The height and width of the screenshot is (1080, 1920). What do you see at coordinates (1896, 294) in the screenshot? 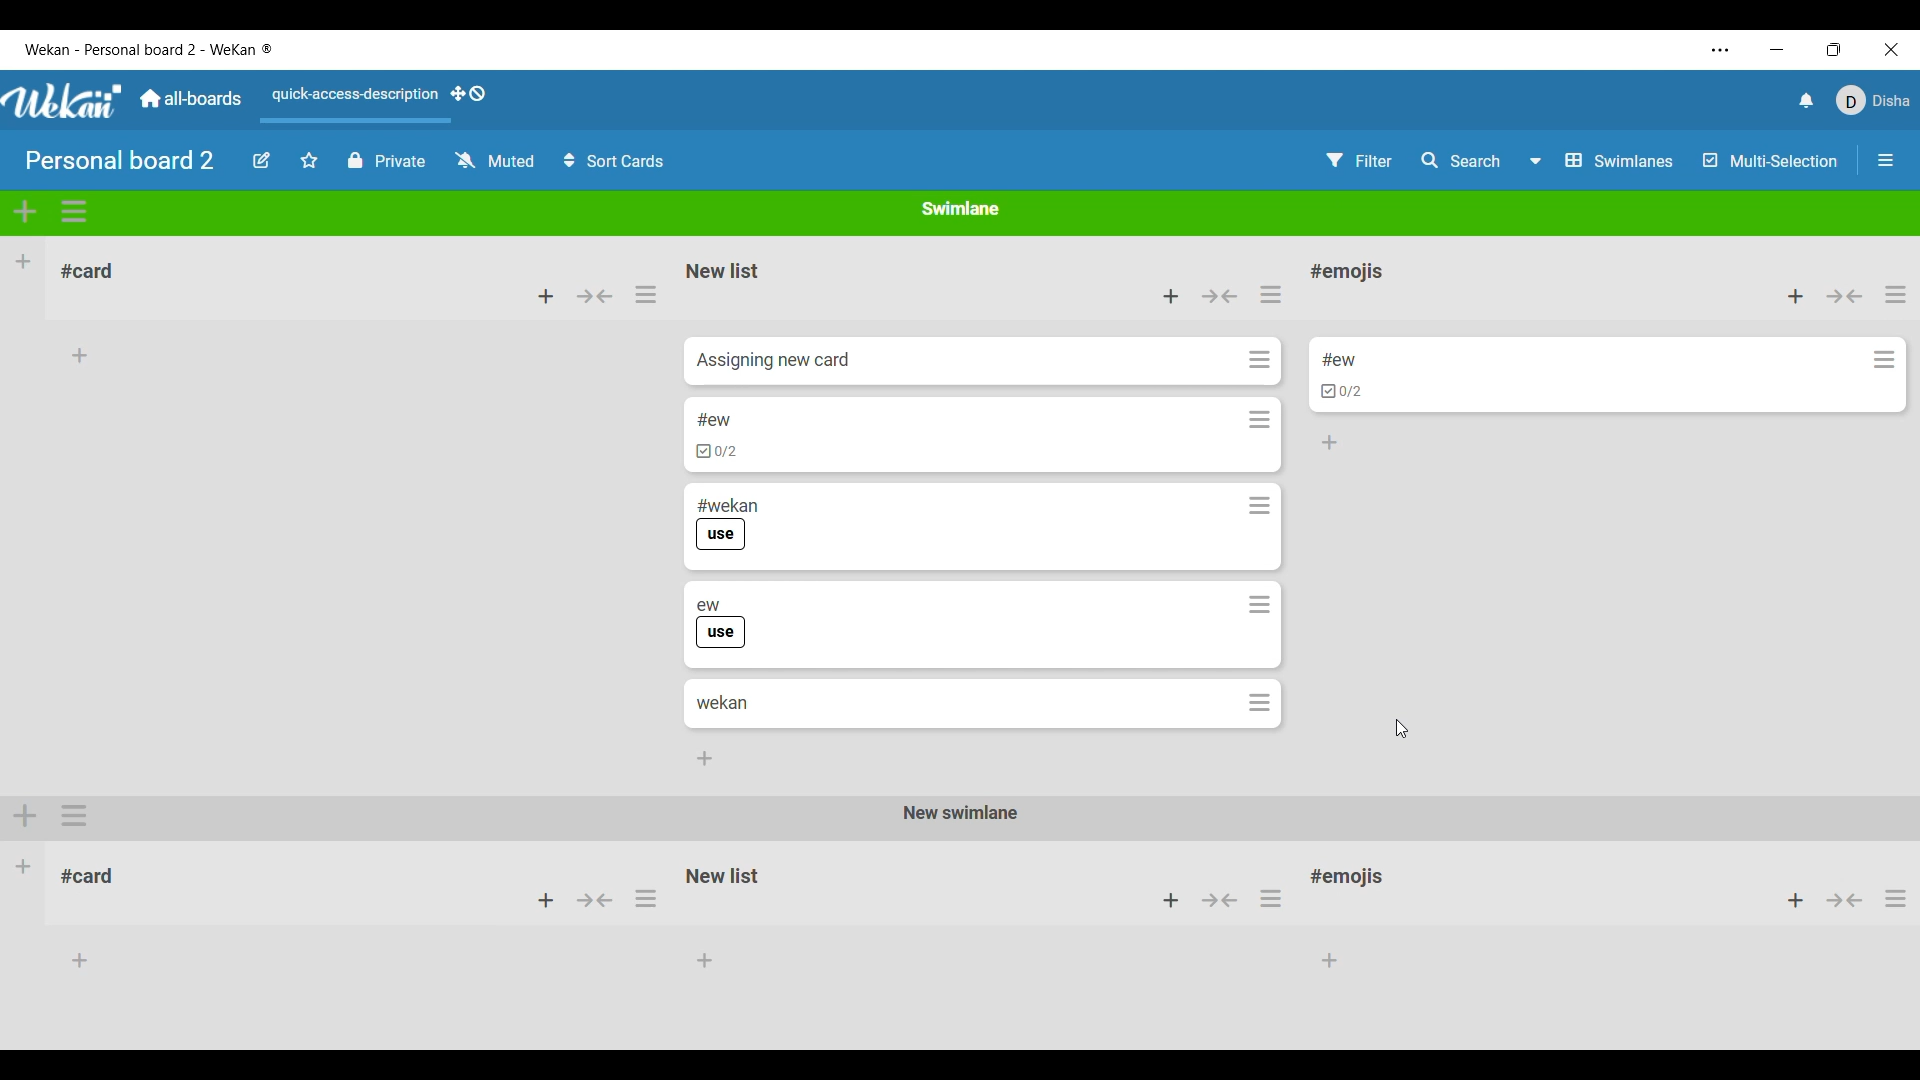
I see `List actions` at bounding box center [1896, 294].